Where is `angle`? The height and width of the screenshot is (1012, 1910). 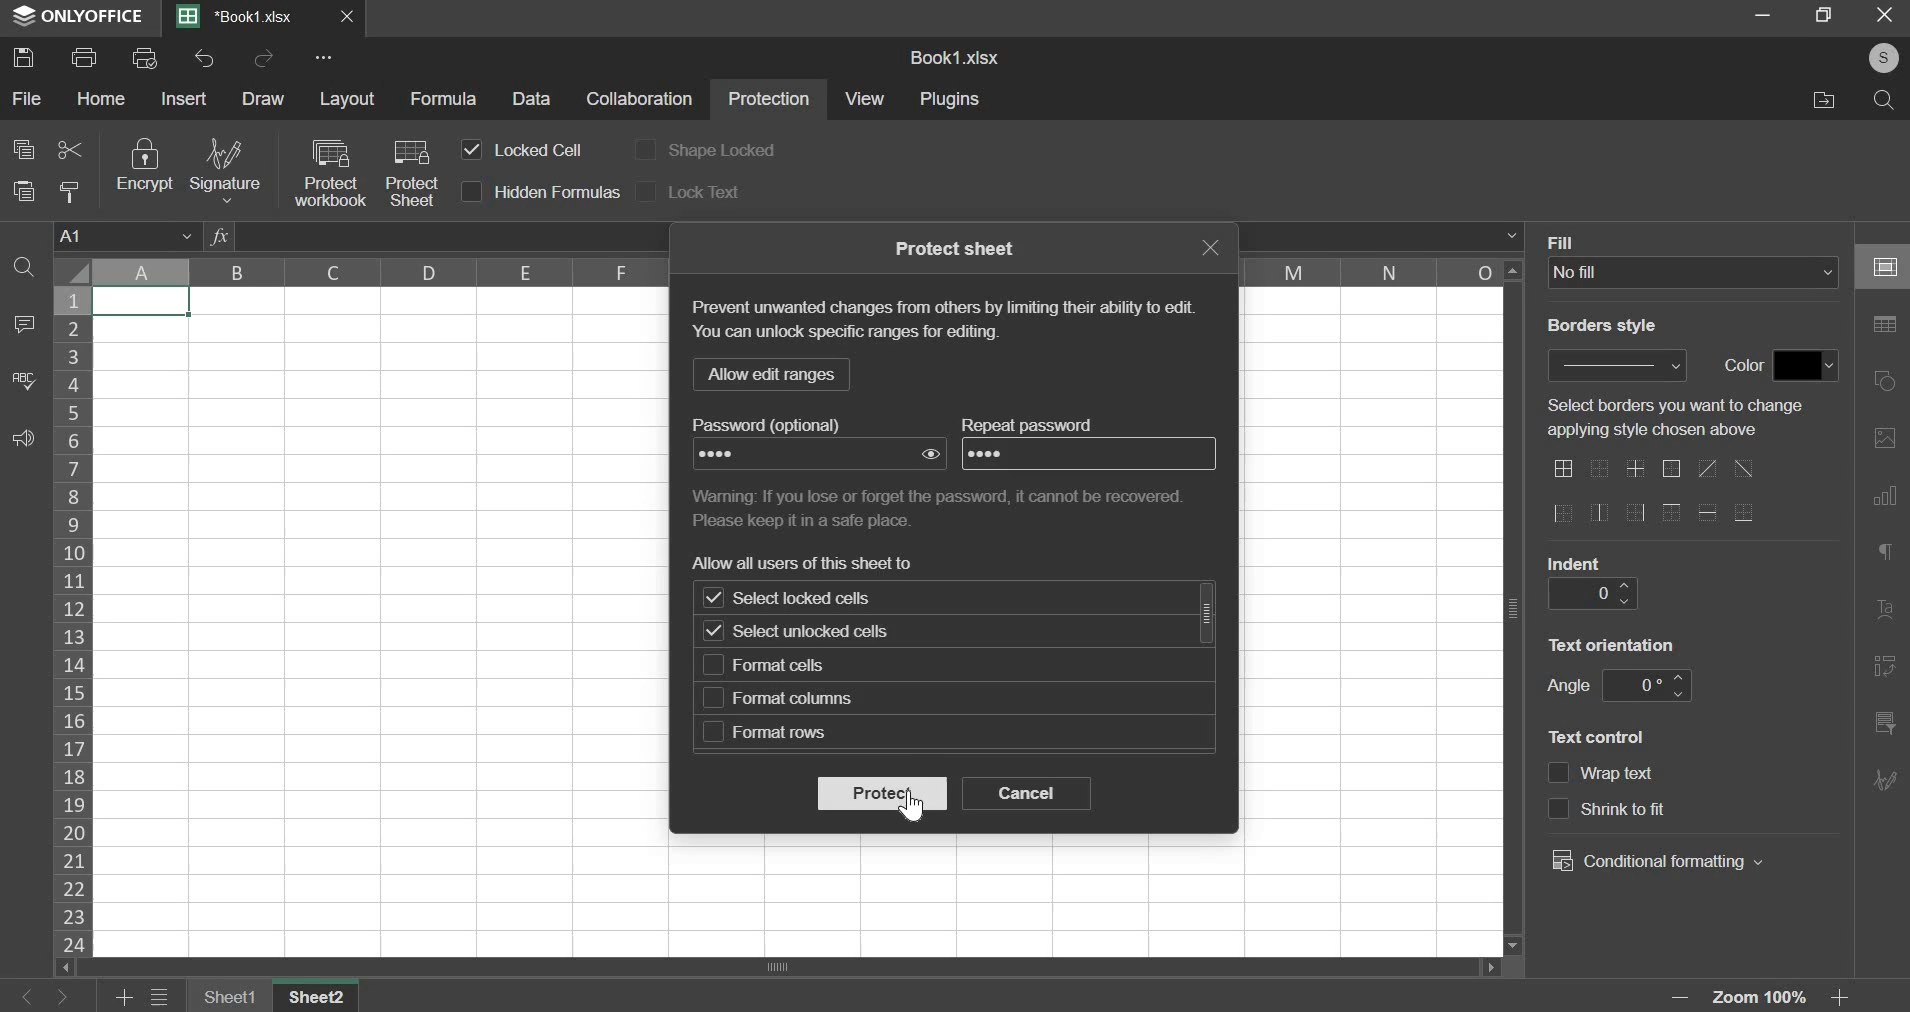 angle is located at coordinates (1567, 685).